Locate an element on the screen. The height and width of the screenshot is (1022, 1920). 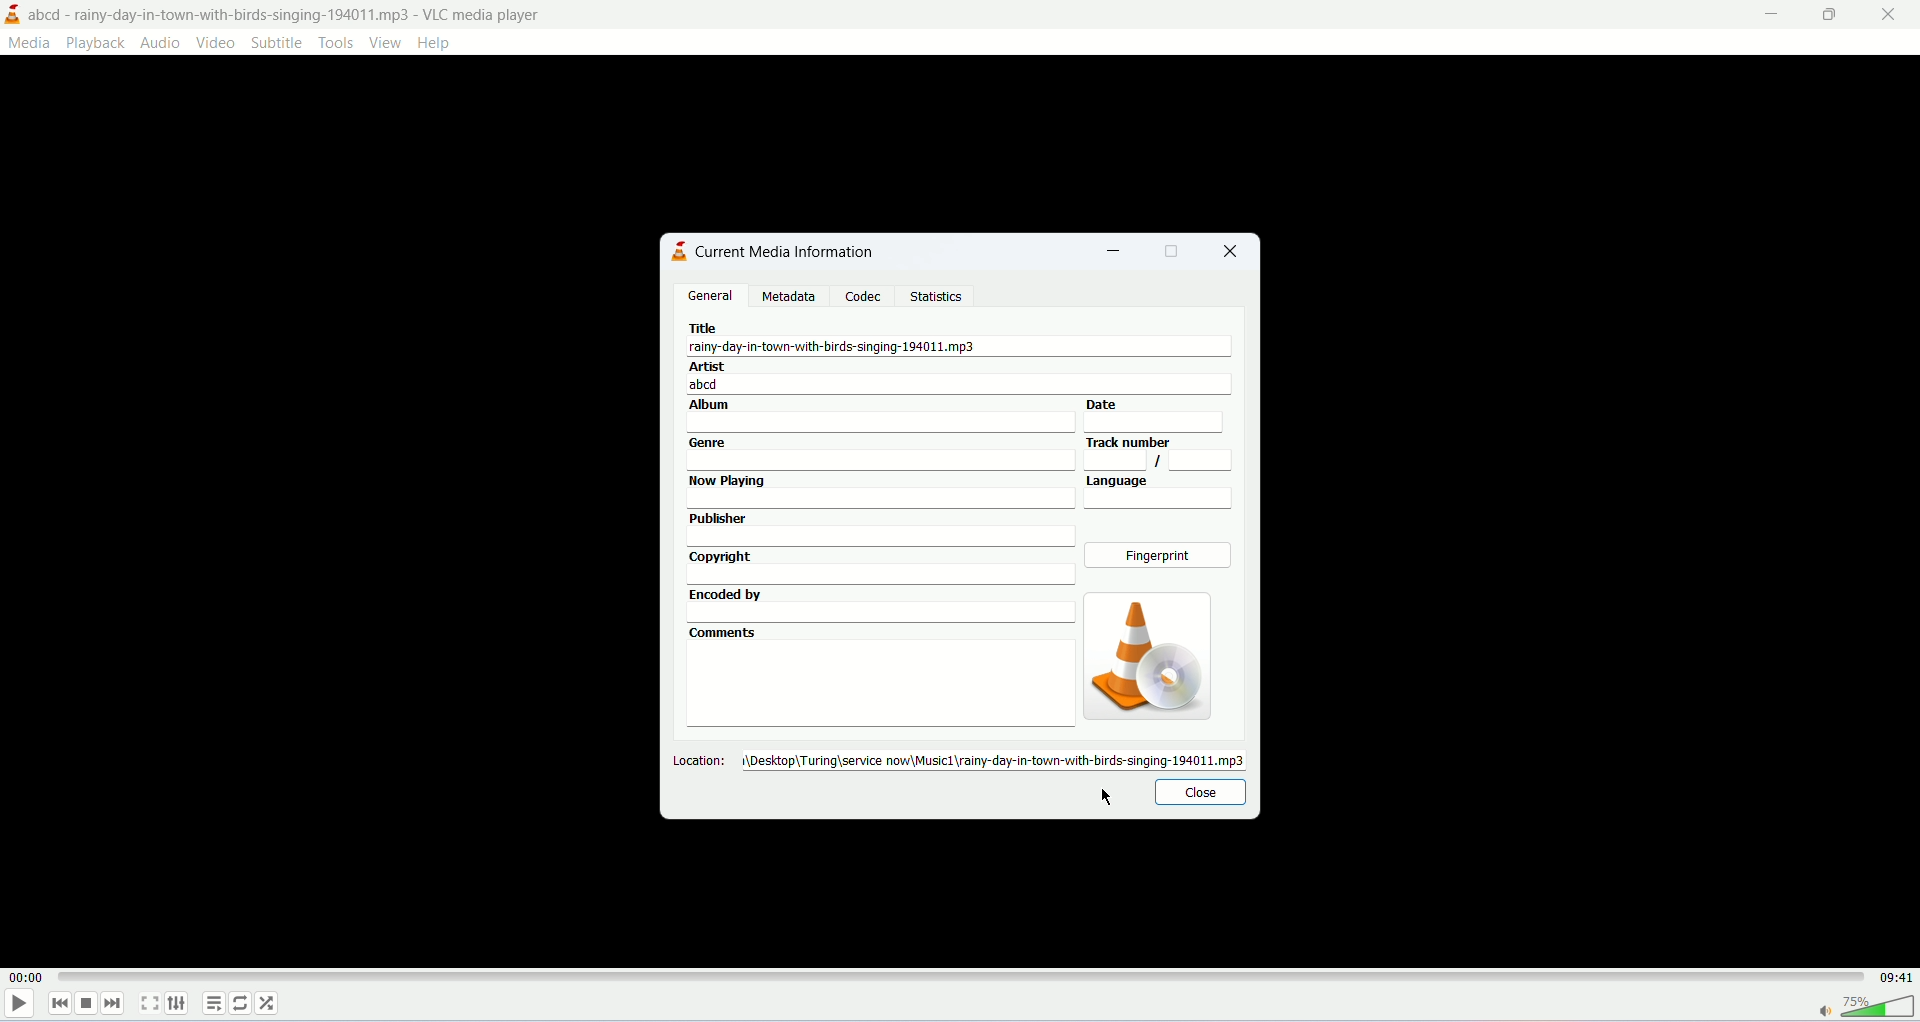
playlist is located at coordinates (214, 1003).